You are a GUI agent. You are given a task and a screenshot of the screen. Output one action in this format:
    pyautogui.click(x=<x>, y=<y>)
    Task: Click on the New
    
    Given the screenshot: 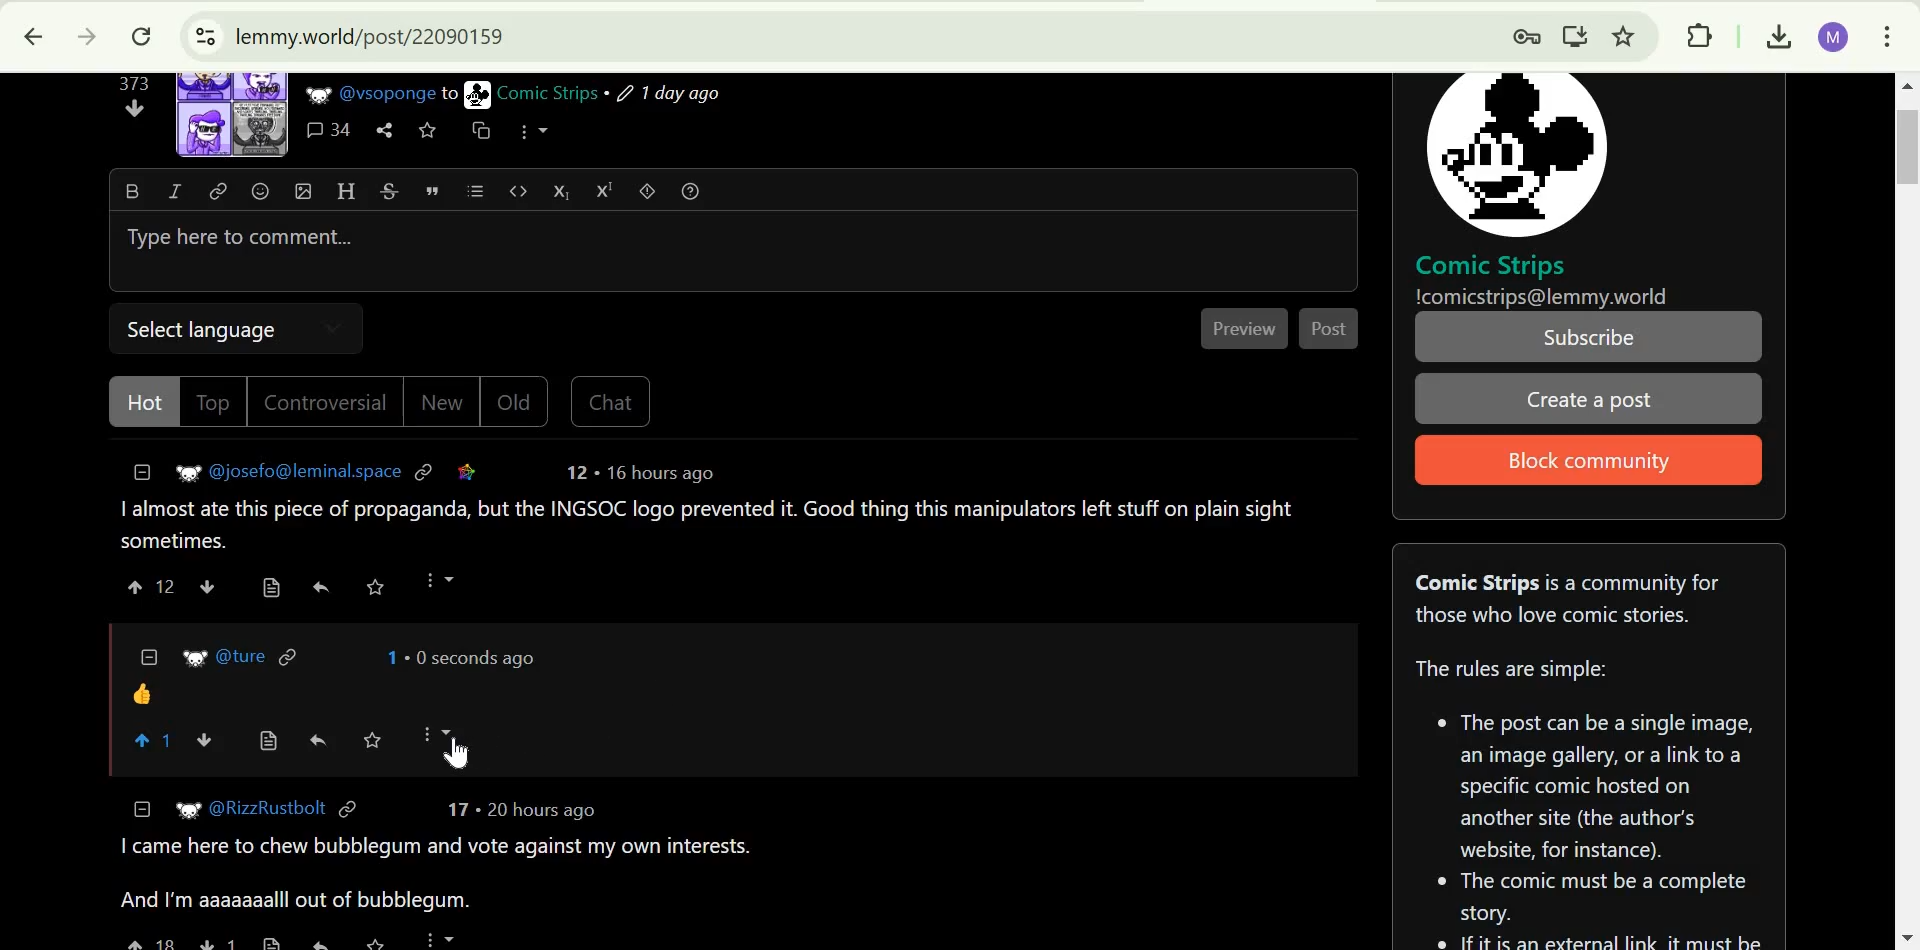 What is the action you would take?
    pyautogui.click(x=440, y=403)
    